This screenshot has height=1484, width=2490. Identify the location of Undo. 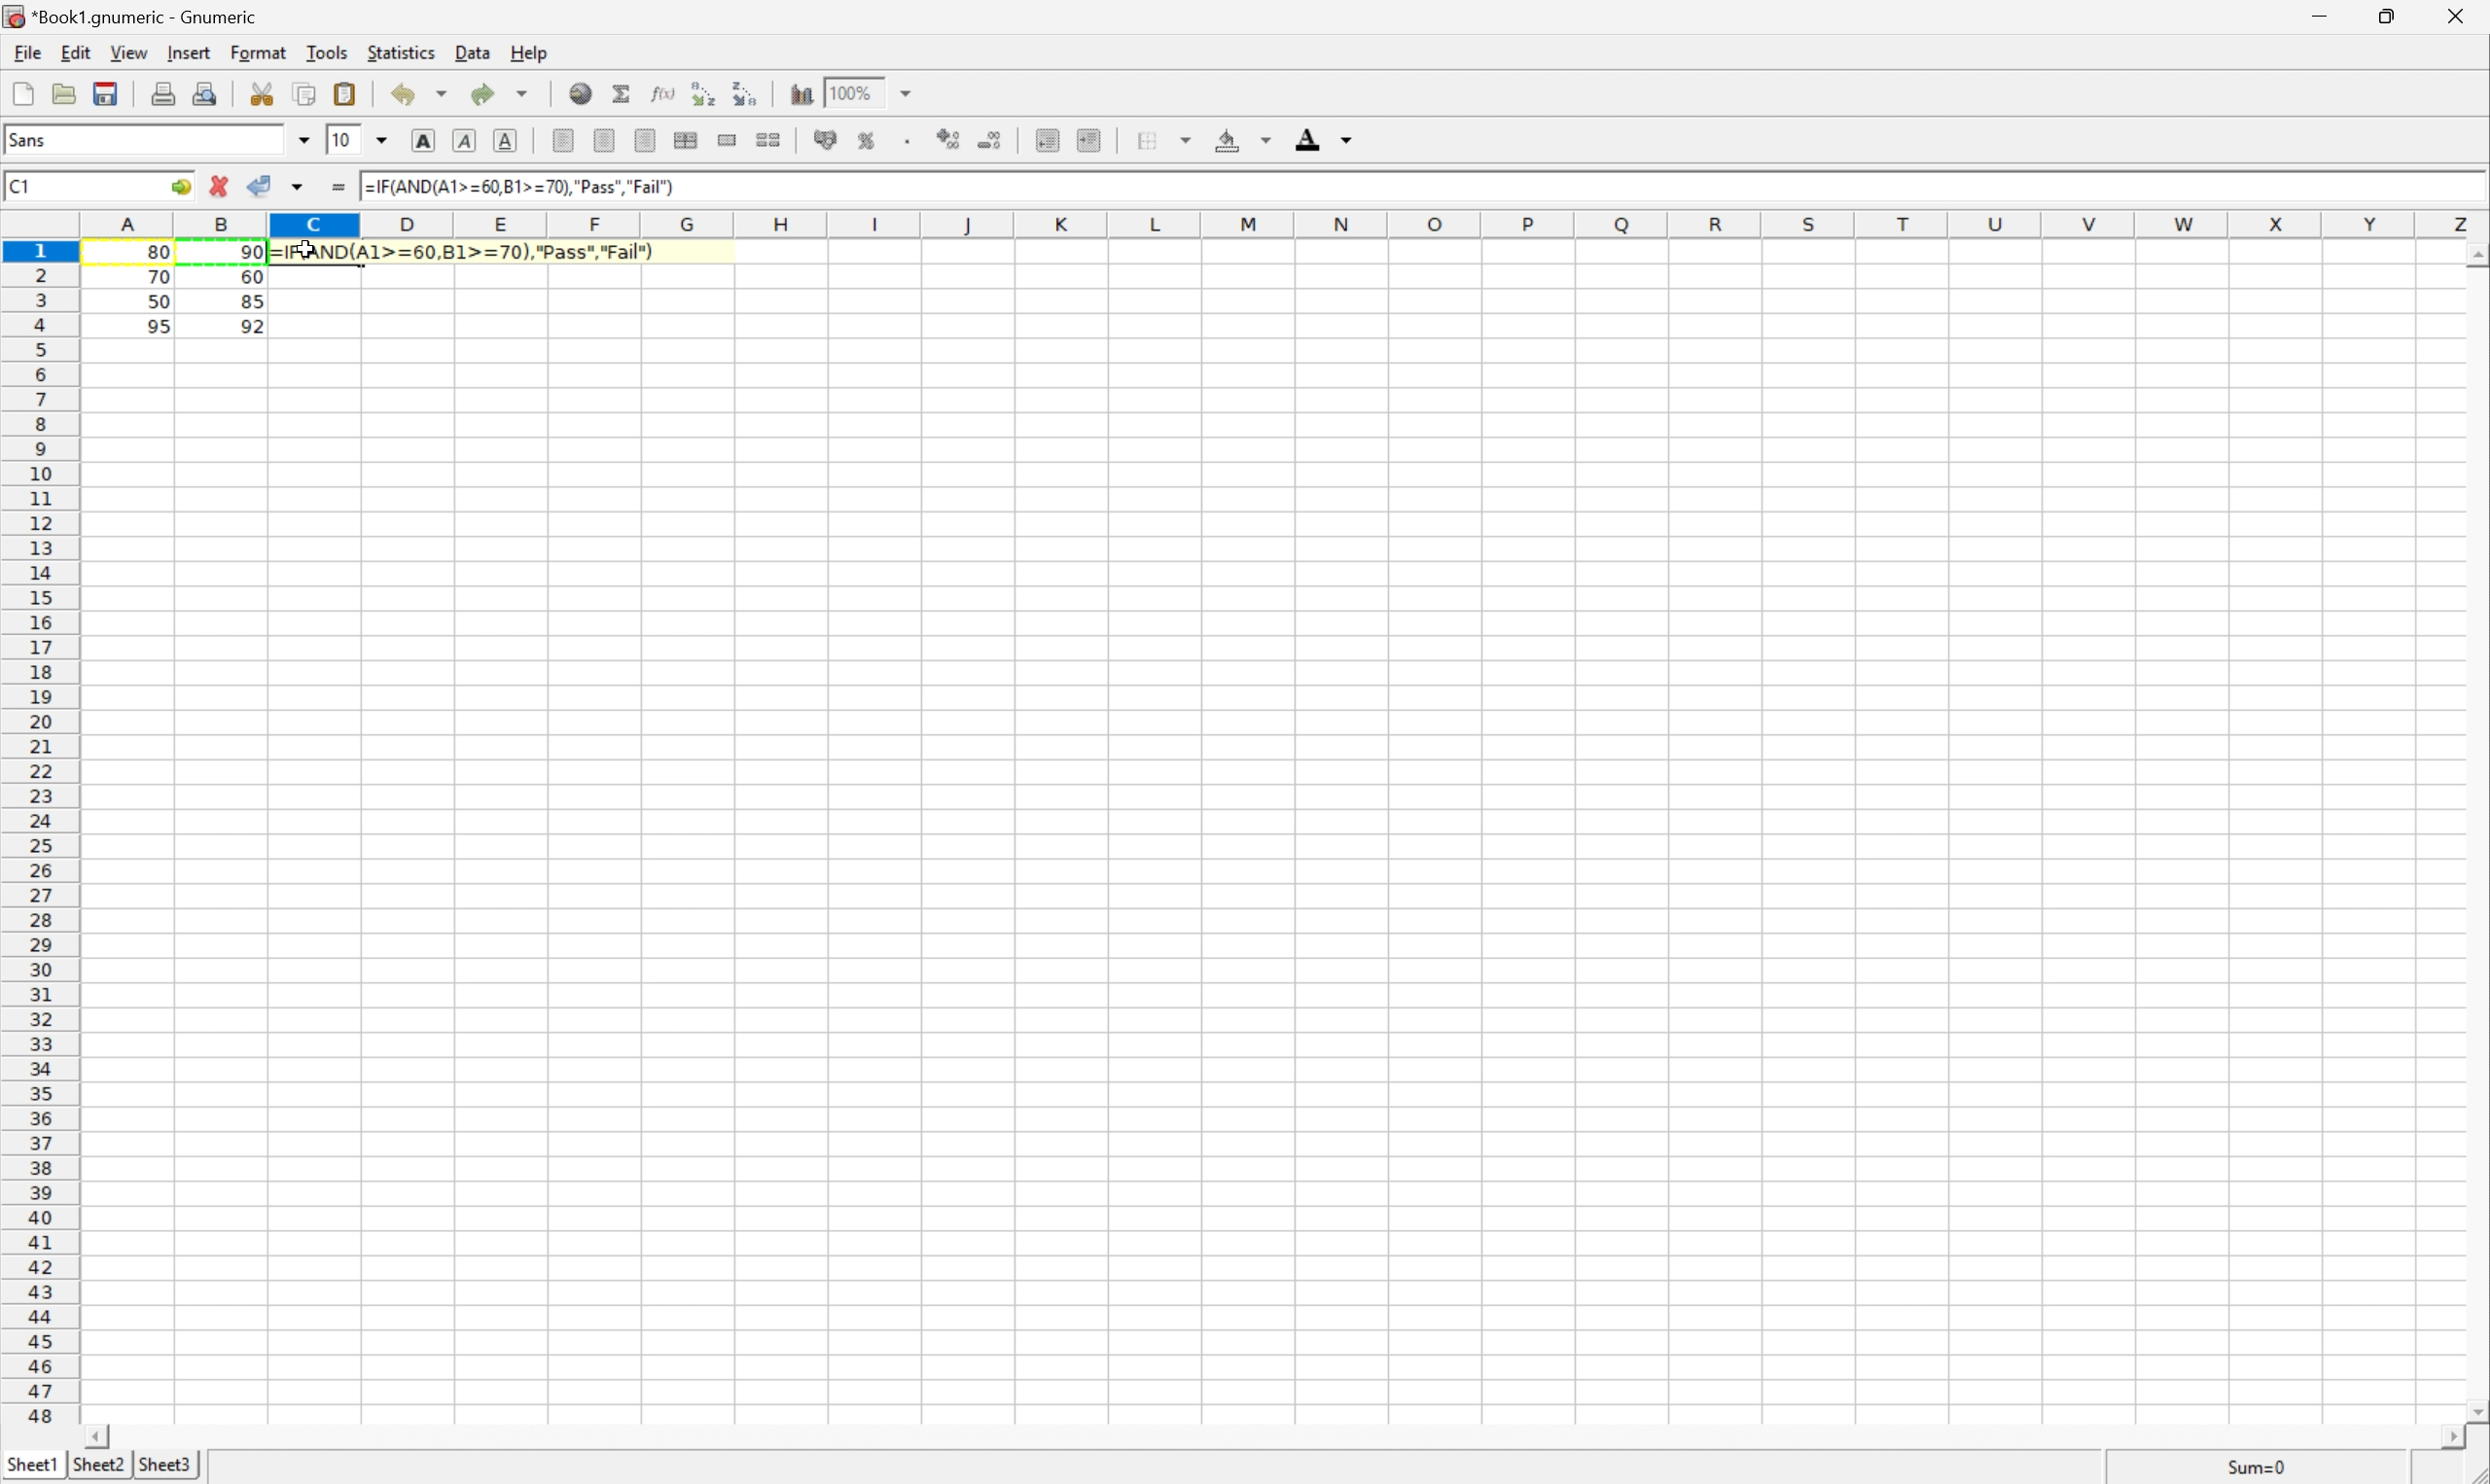
(403, 95).